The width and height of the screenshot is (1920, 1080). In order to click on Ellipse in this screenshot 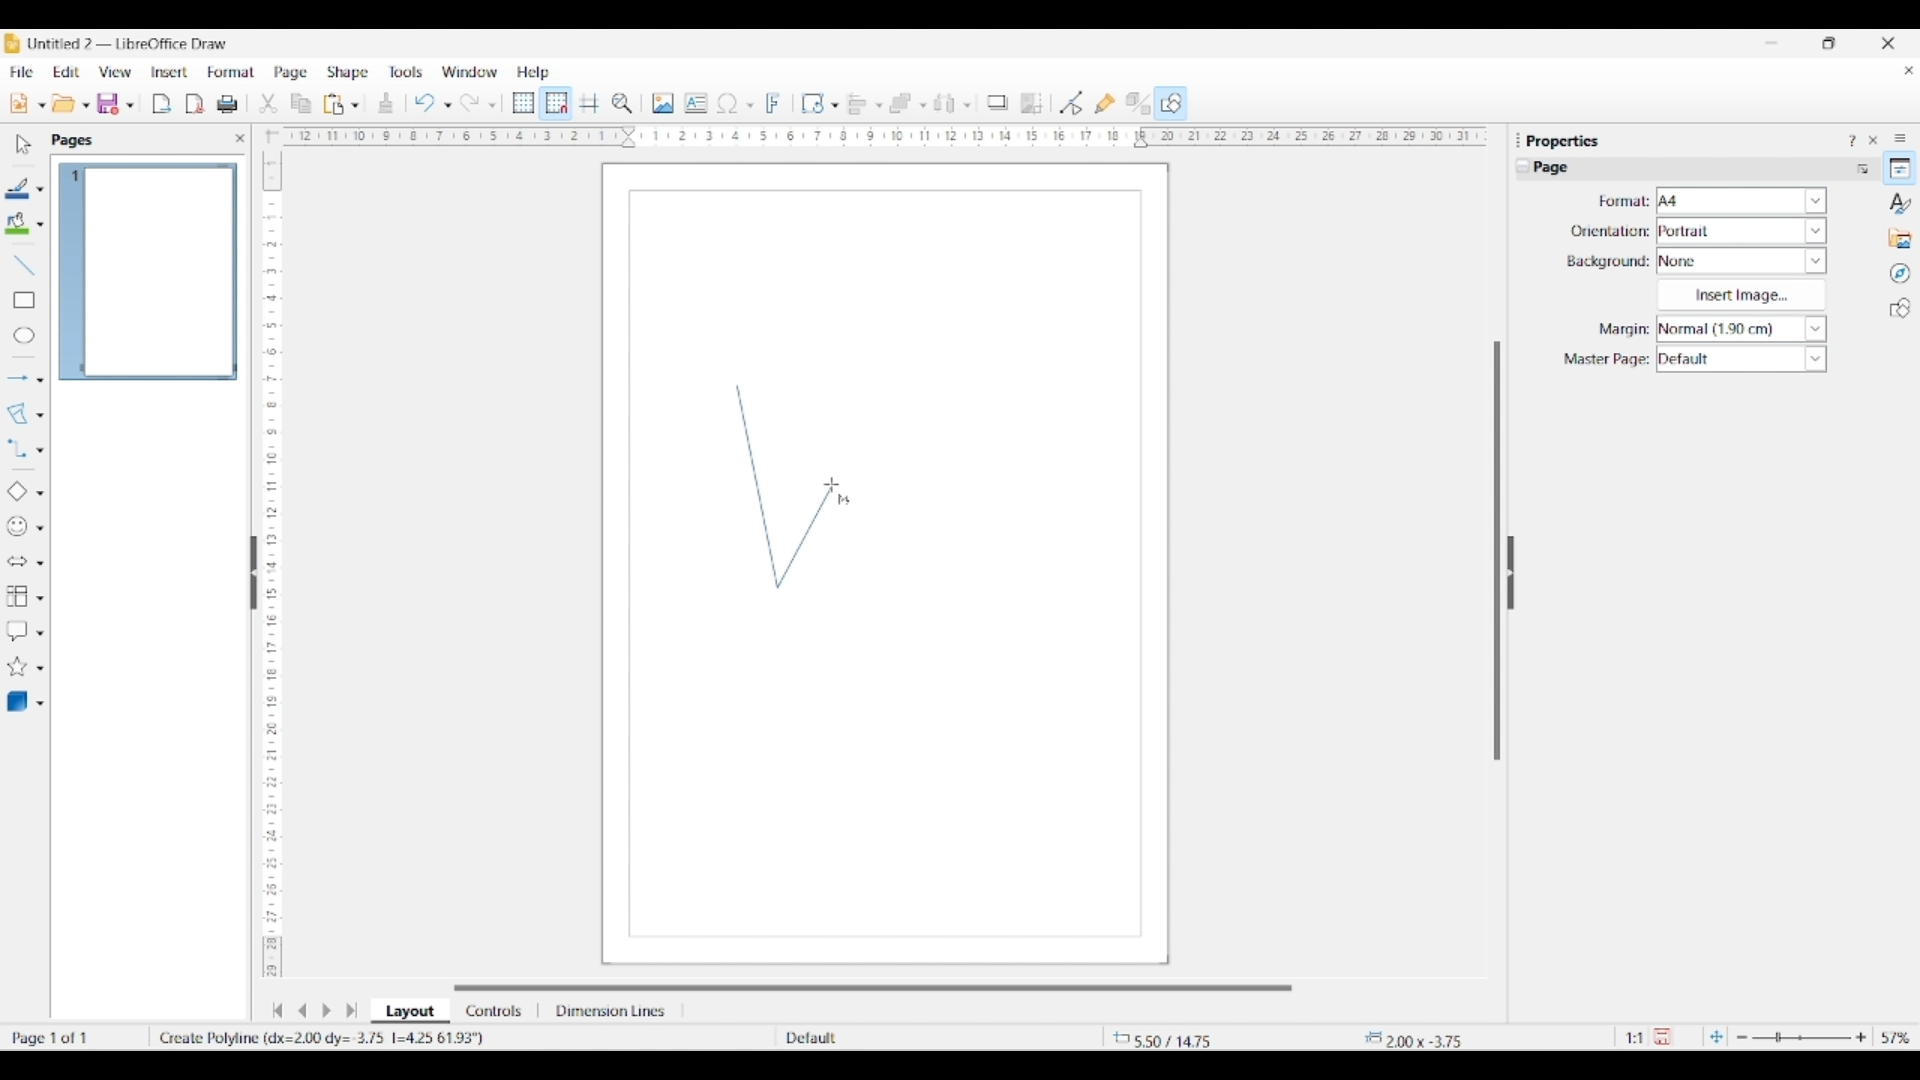, I will do `click(24, 335)`.